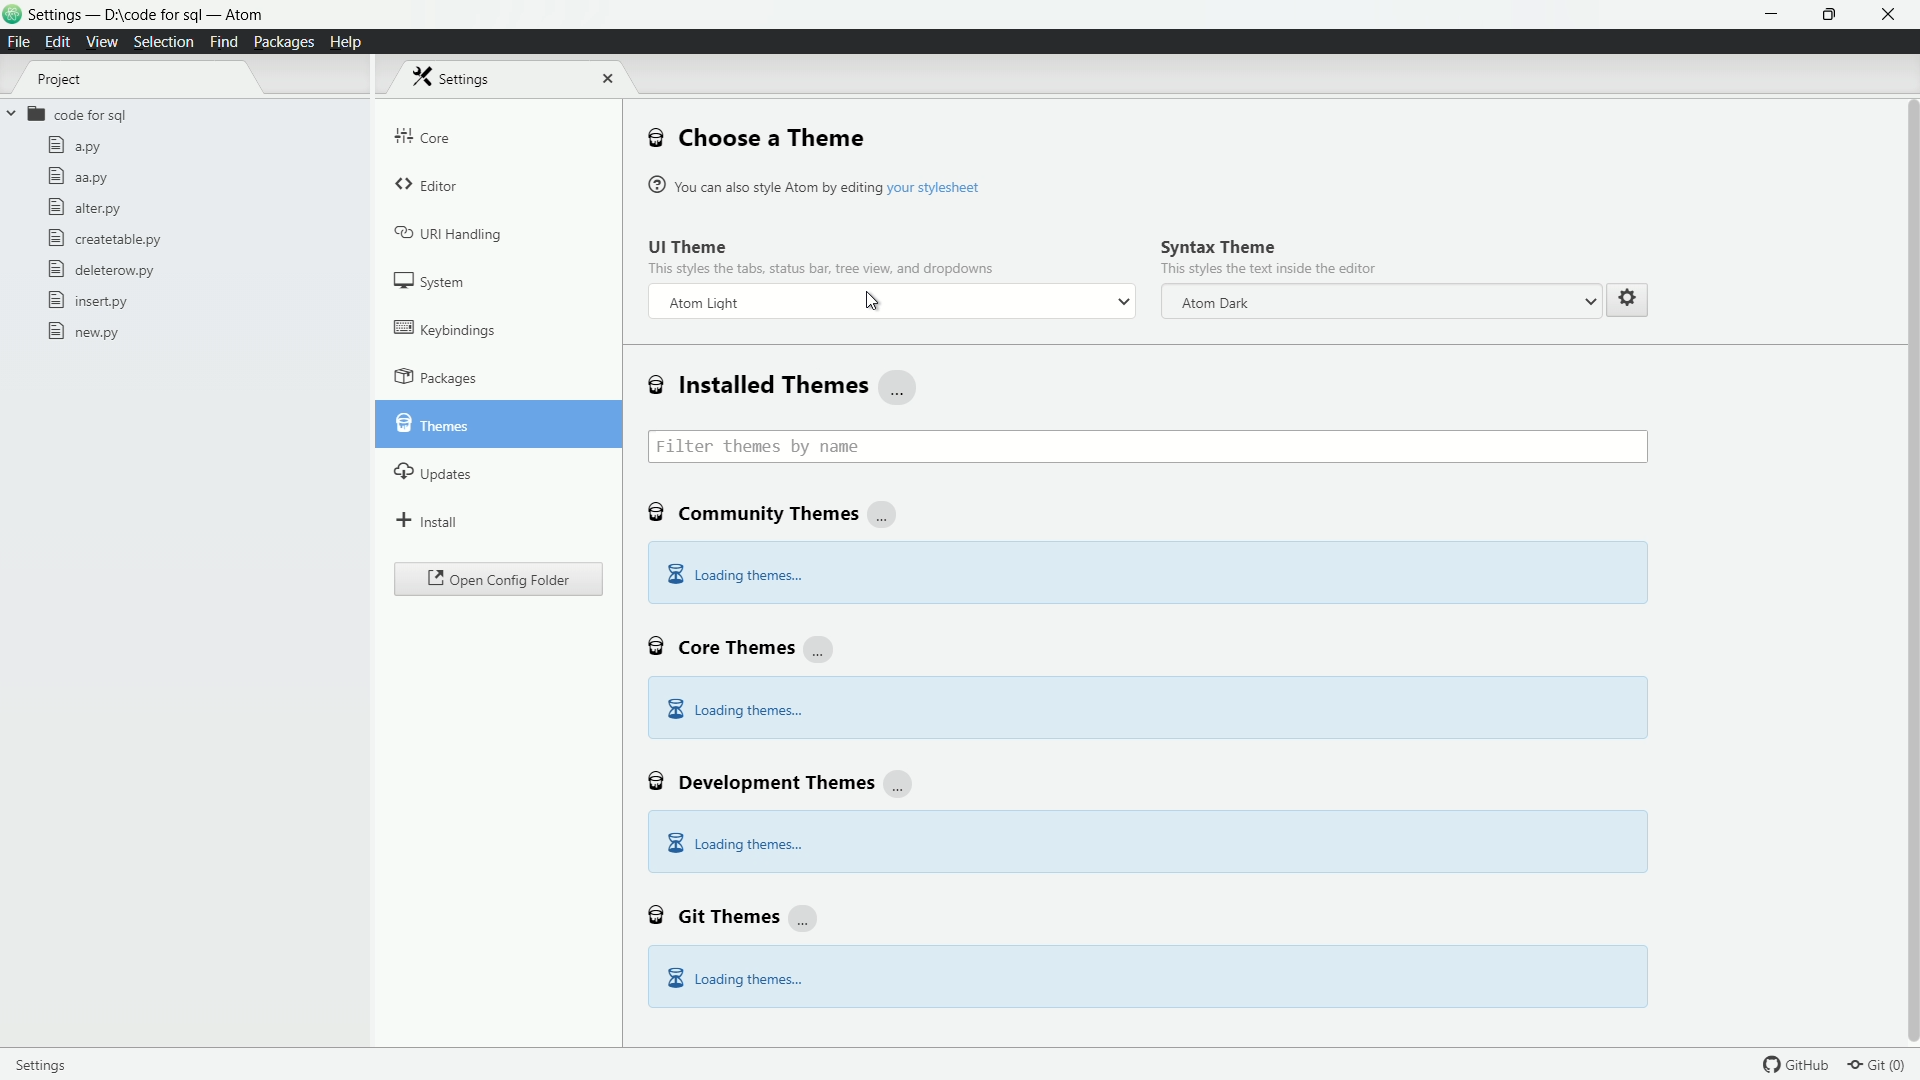  What do you see at coordinates (77, 179) in the screenshot?
I see `aa.py file` at bounding box center [77, 179].